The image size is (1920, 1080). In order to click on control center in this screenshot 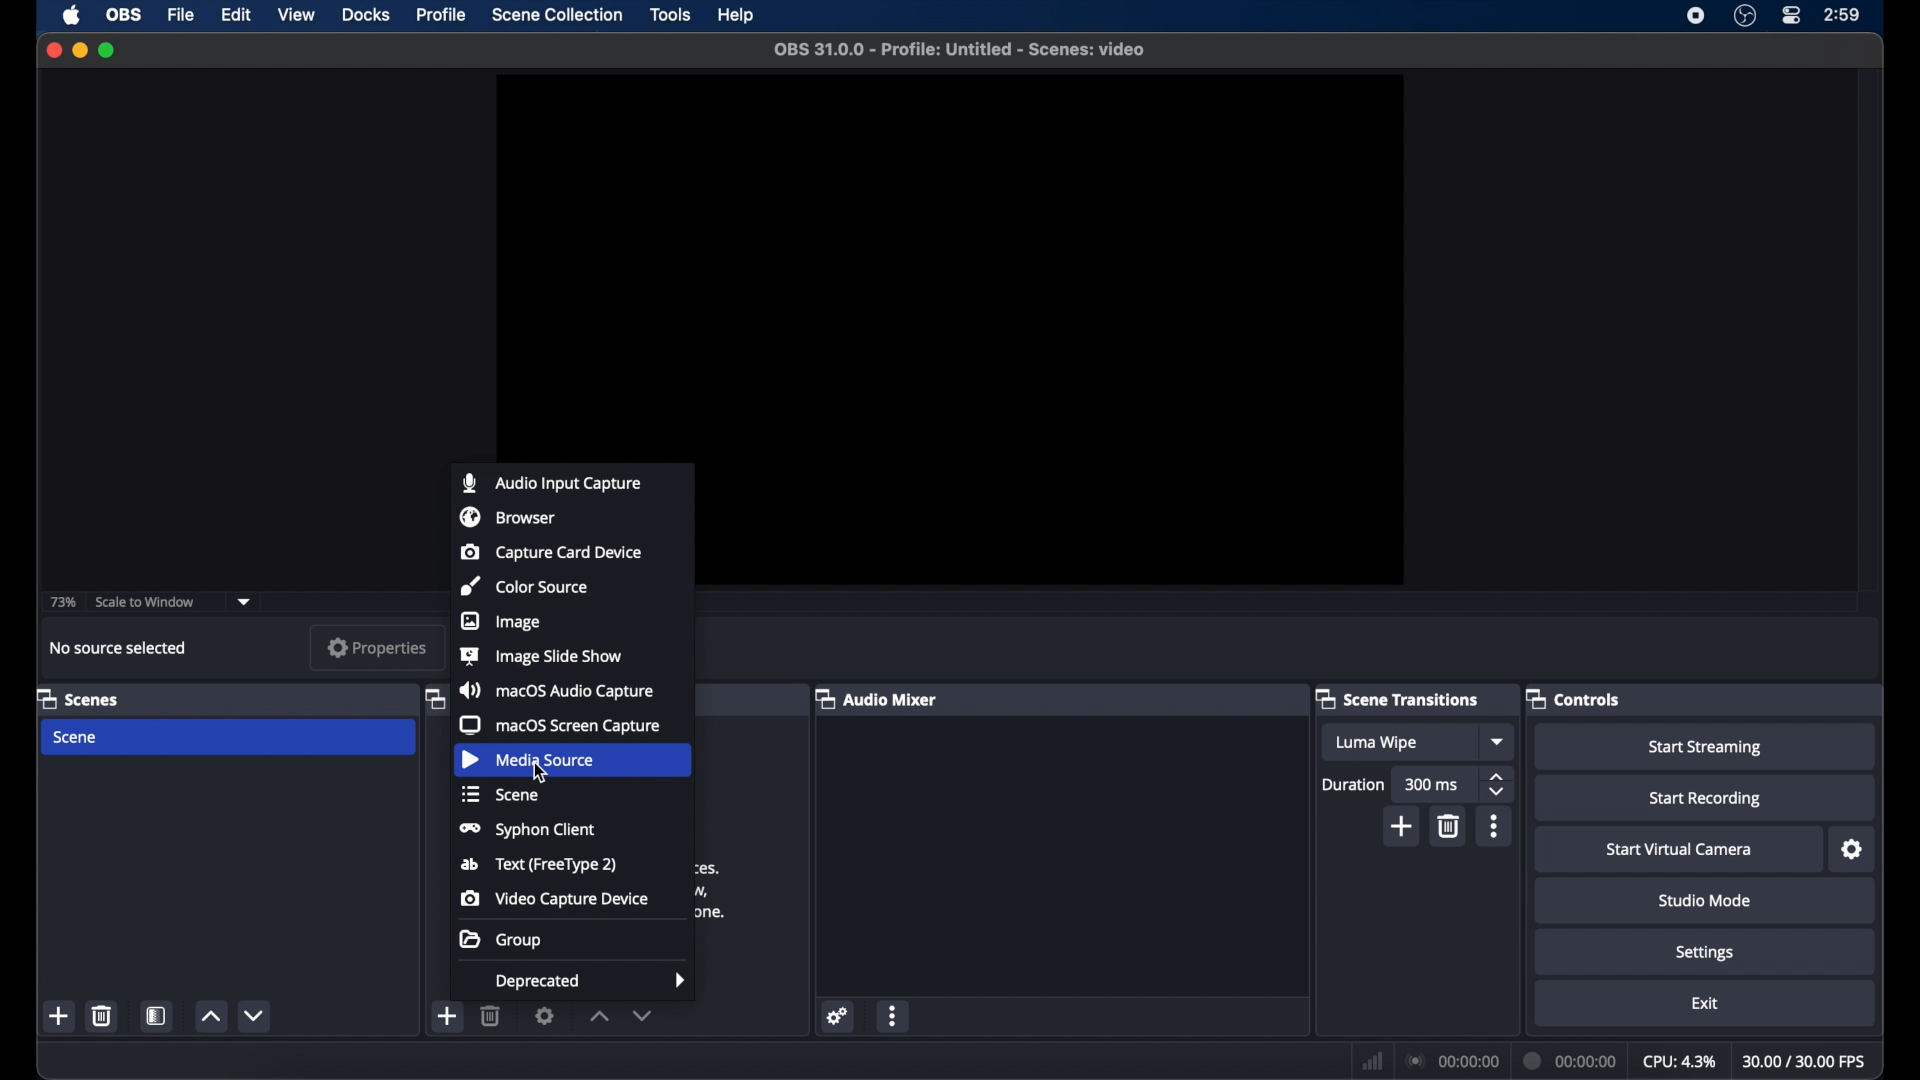, I will do `click(1790, 16)`.